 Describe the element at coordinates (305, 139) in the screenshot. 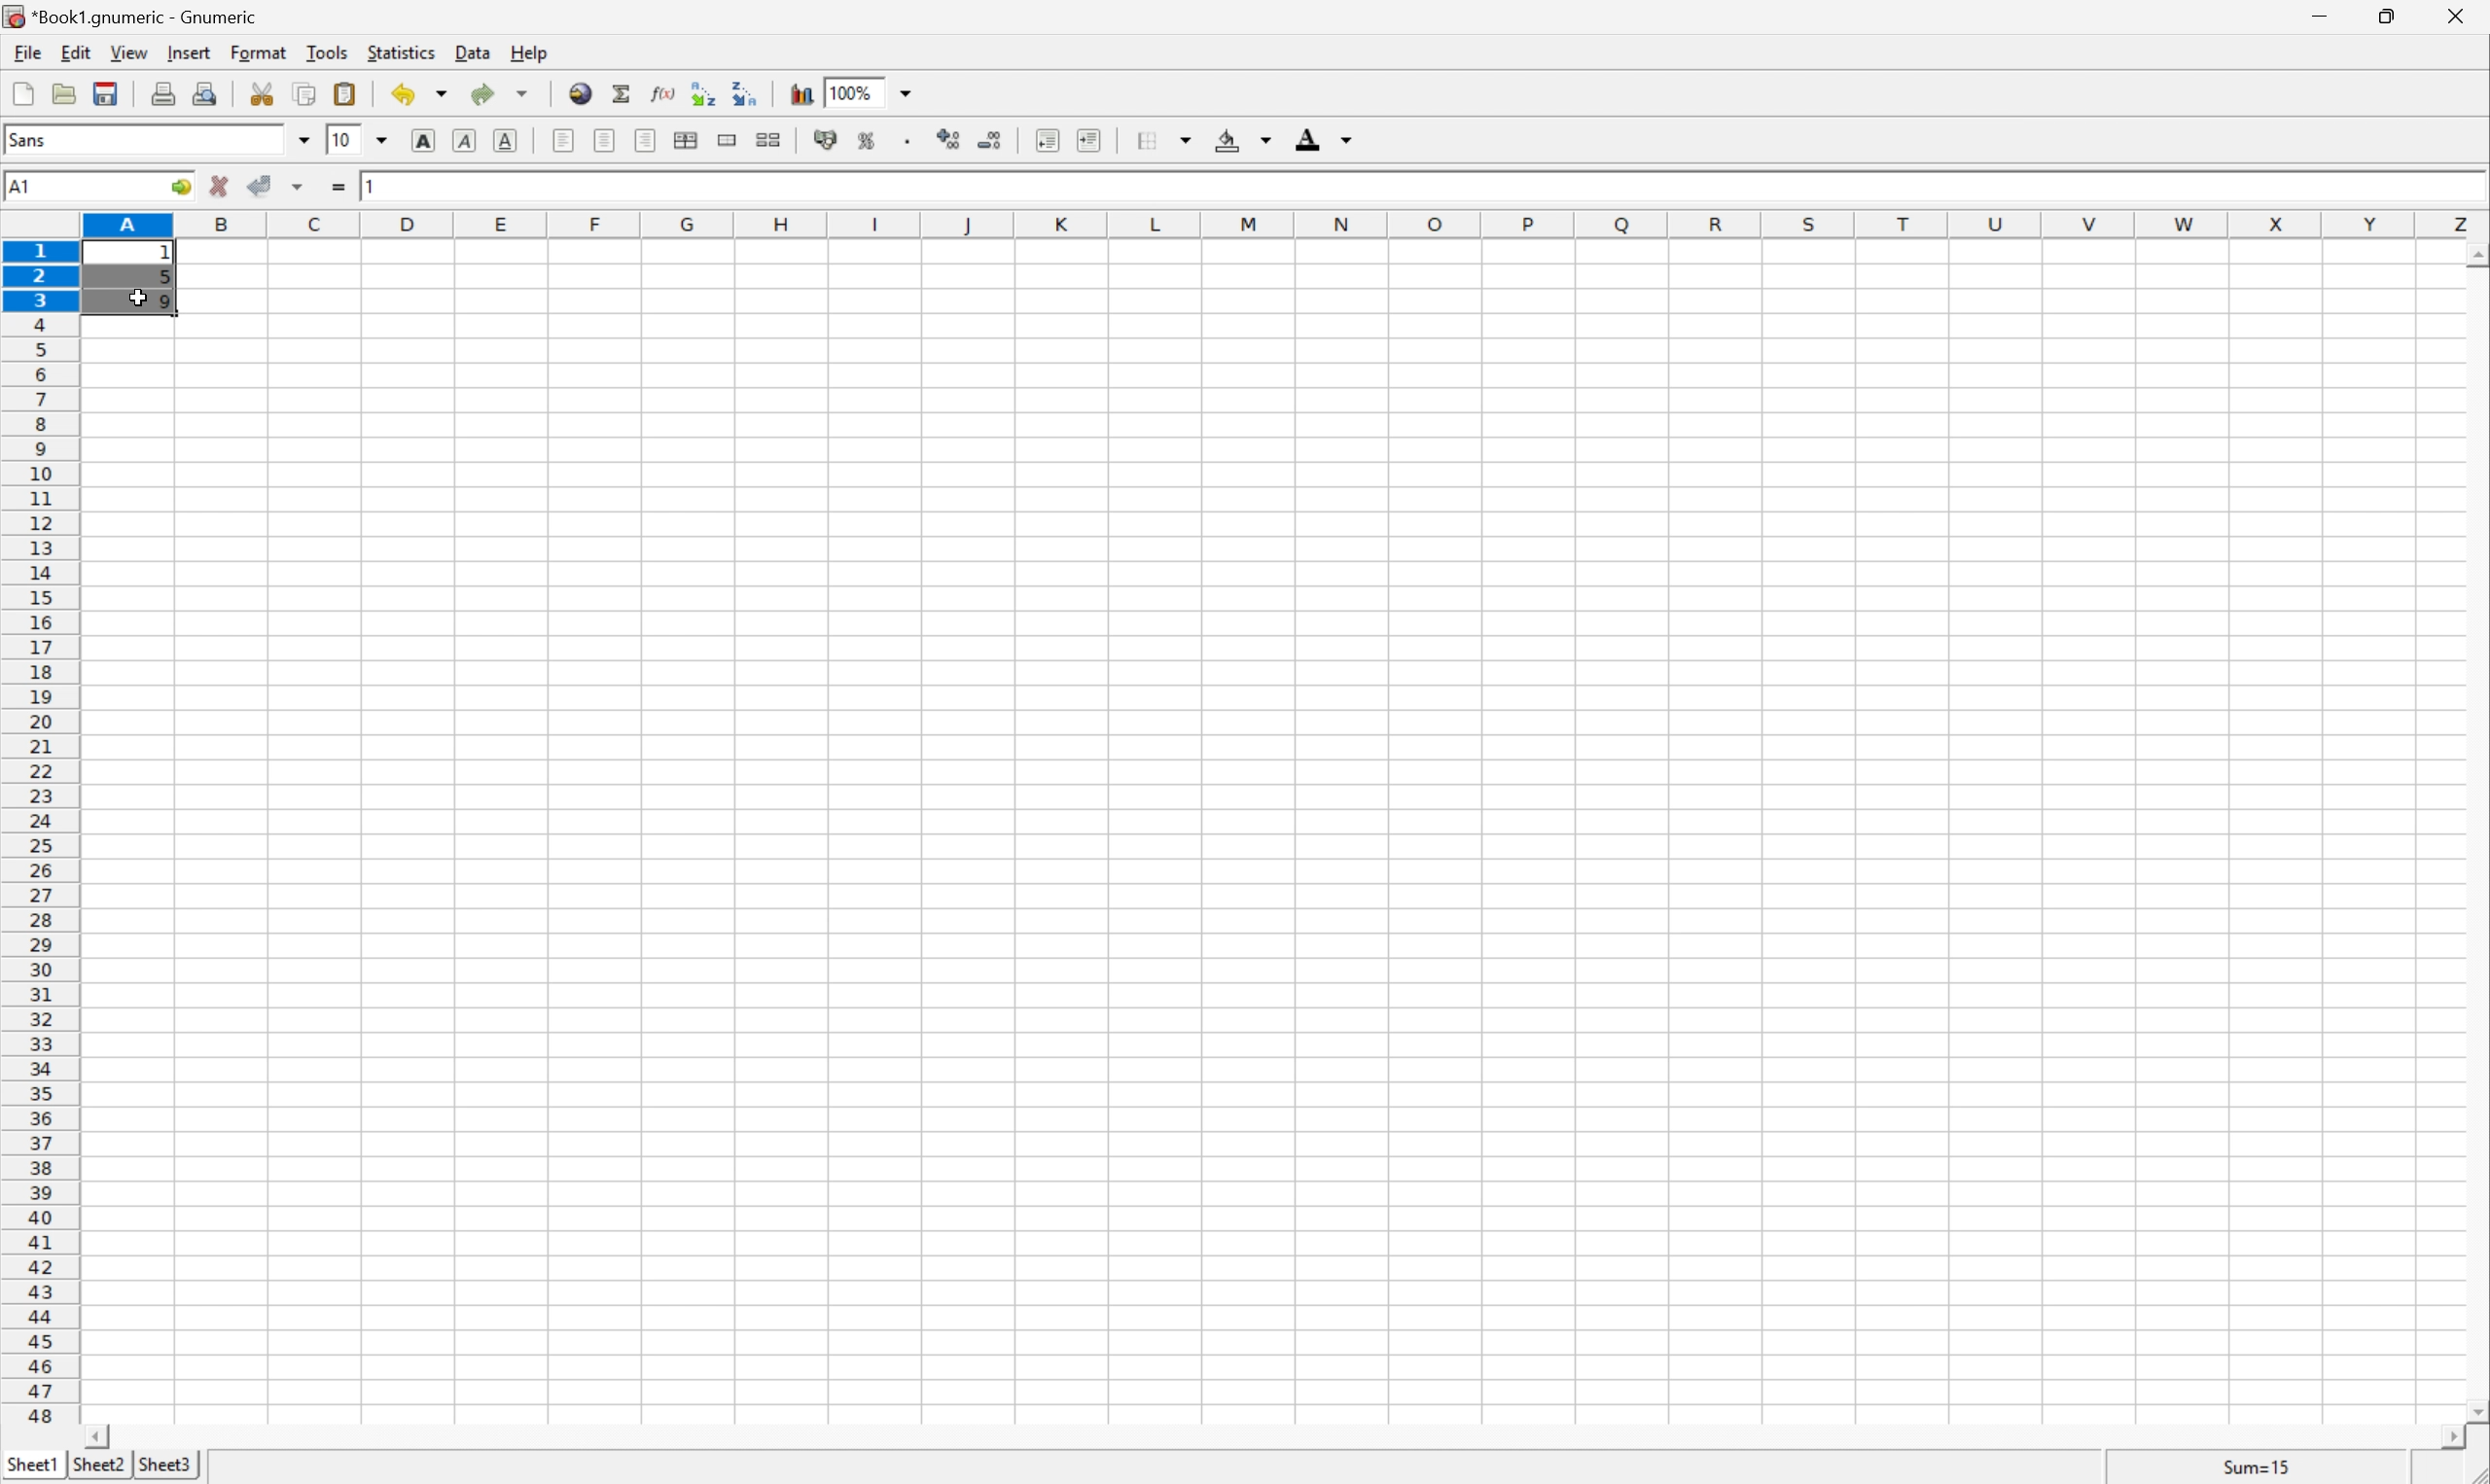

I see `drop down` at that location.